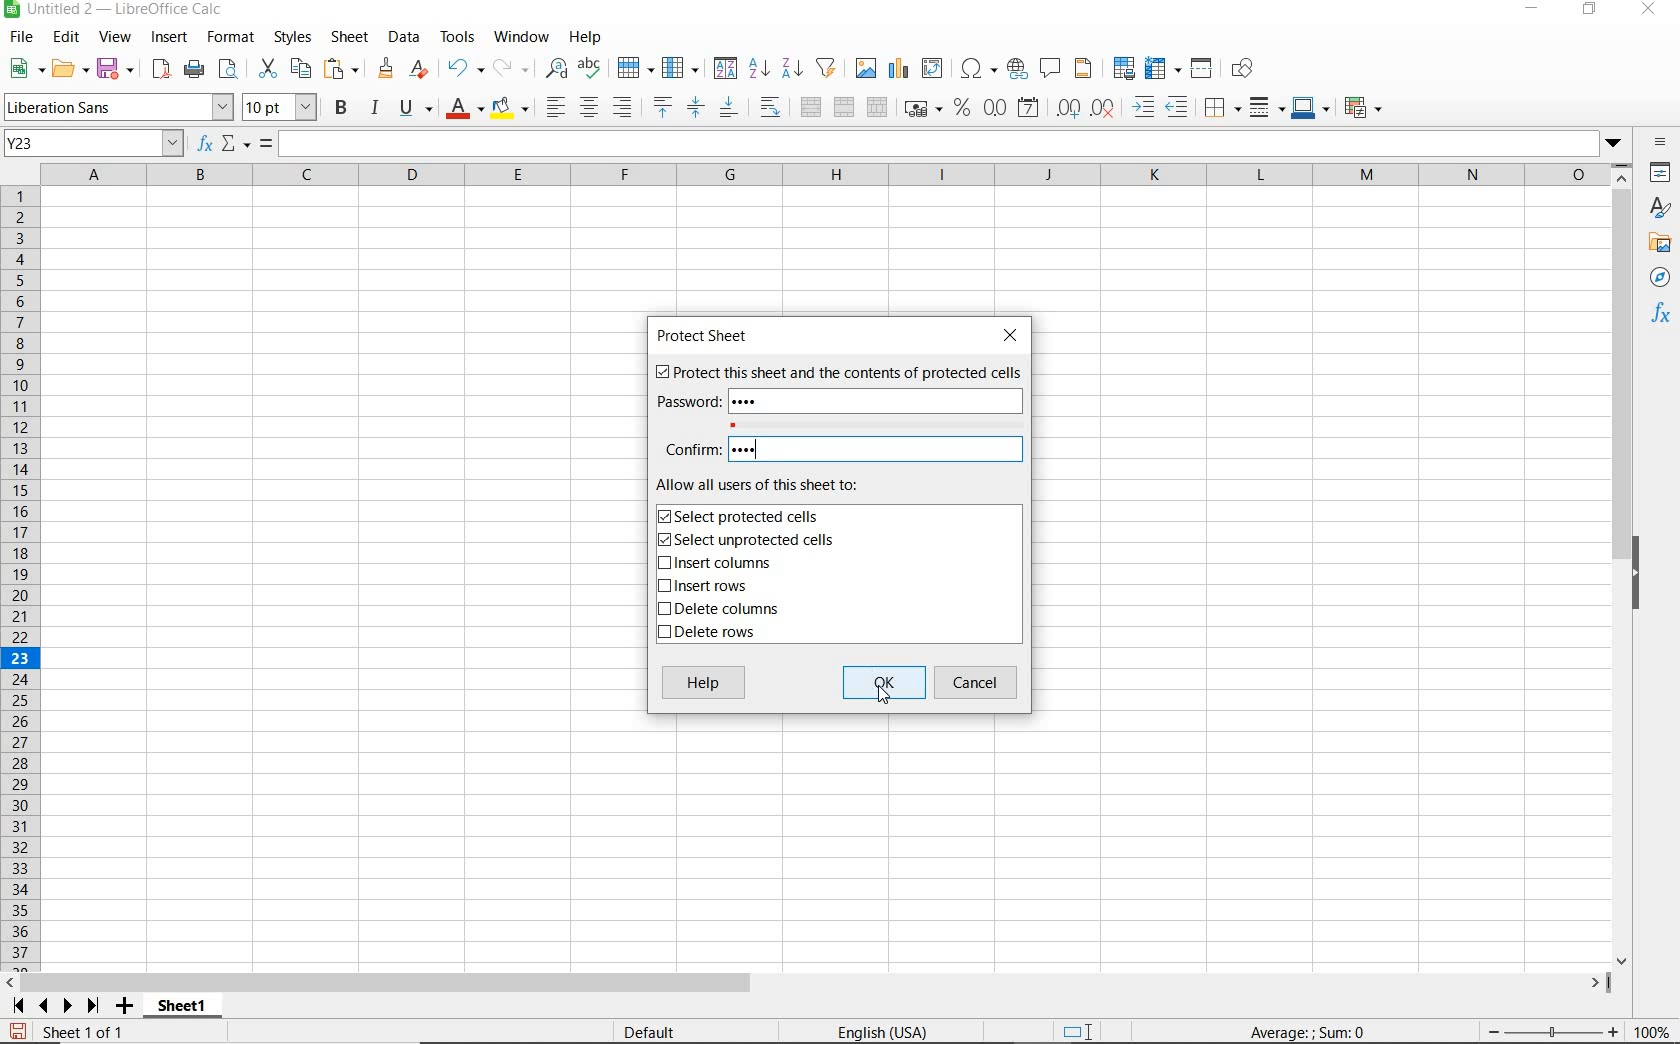 The height and width of the screenshot is (1044, 1680). Describe the element at coordinates (1220, 110) in the screenshot. I see `BORDERS` at that location.